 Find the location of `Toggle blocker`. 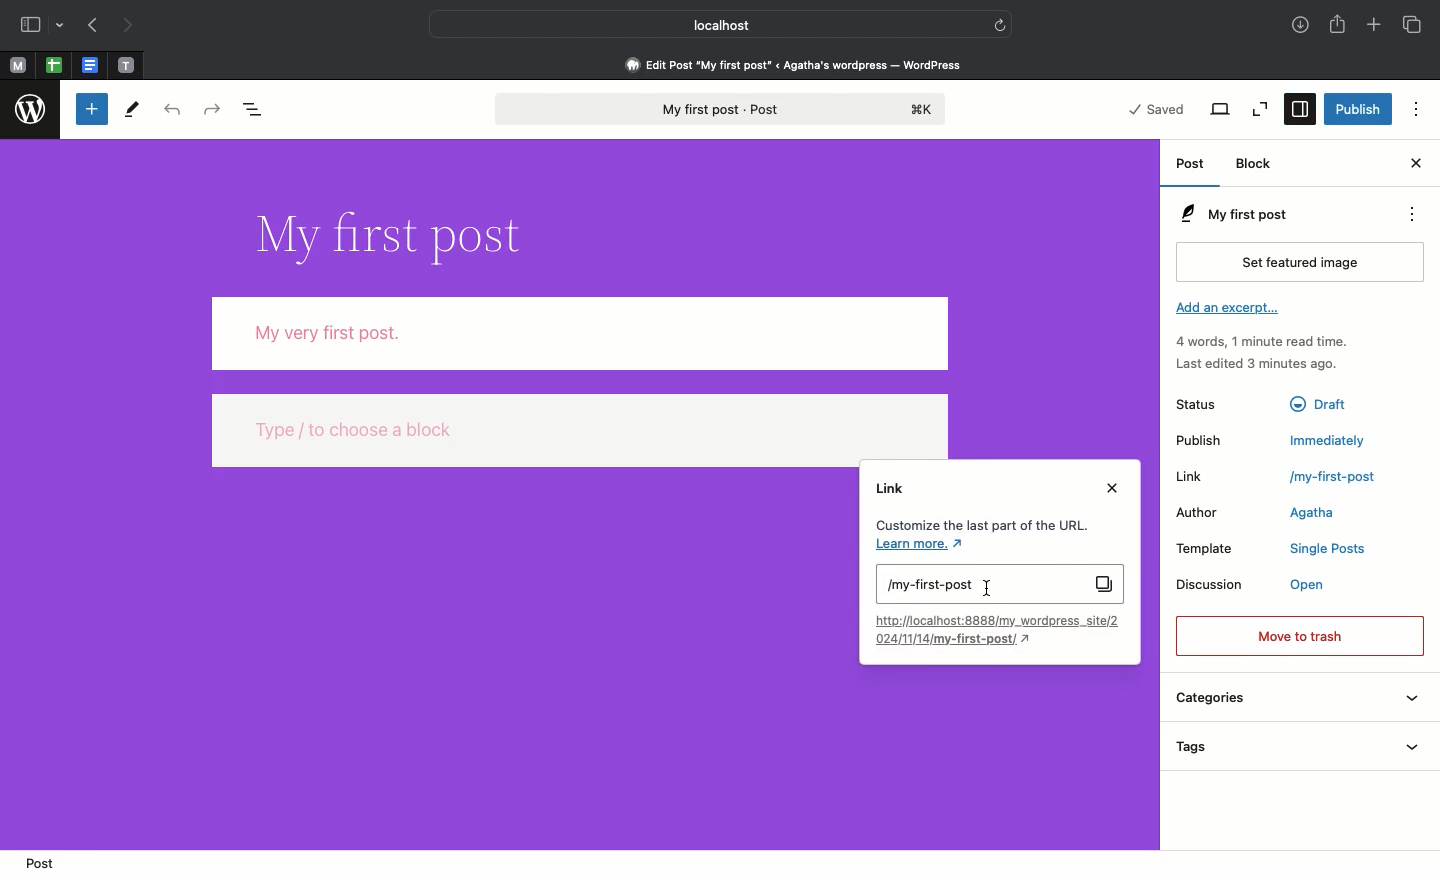

Toggle blocker is located at coordinates (92, 108).